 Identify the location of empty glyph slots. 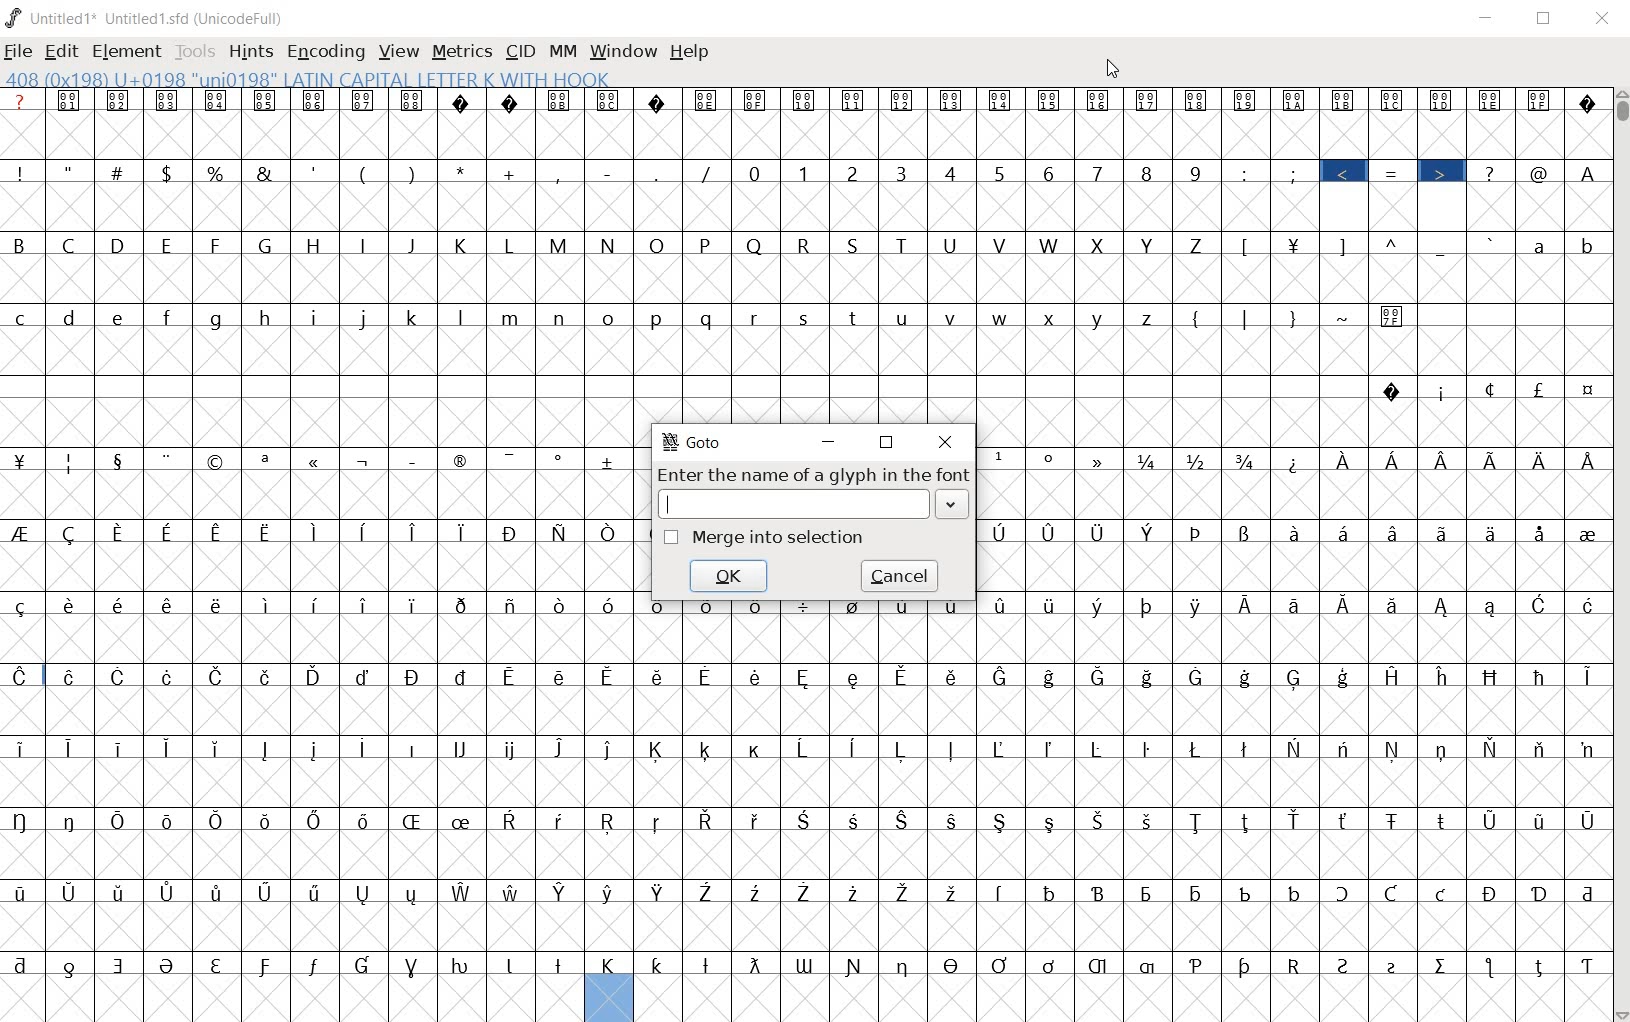
(806, 353).